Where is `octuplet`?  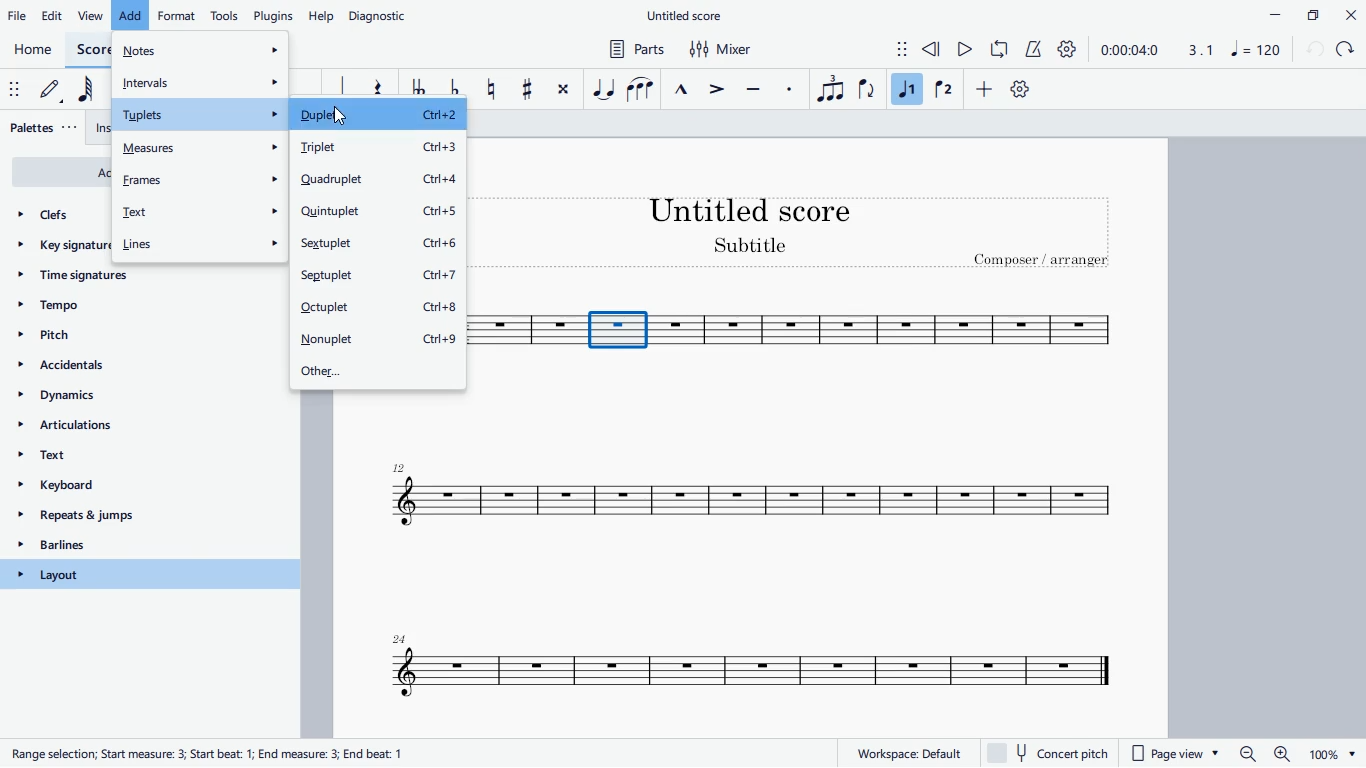
octuplet is located at coordinates (379, 310).